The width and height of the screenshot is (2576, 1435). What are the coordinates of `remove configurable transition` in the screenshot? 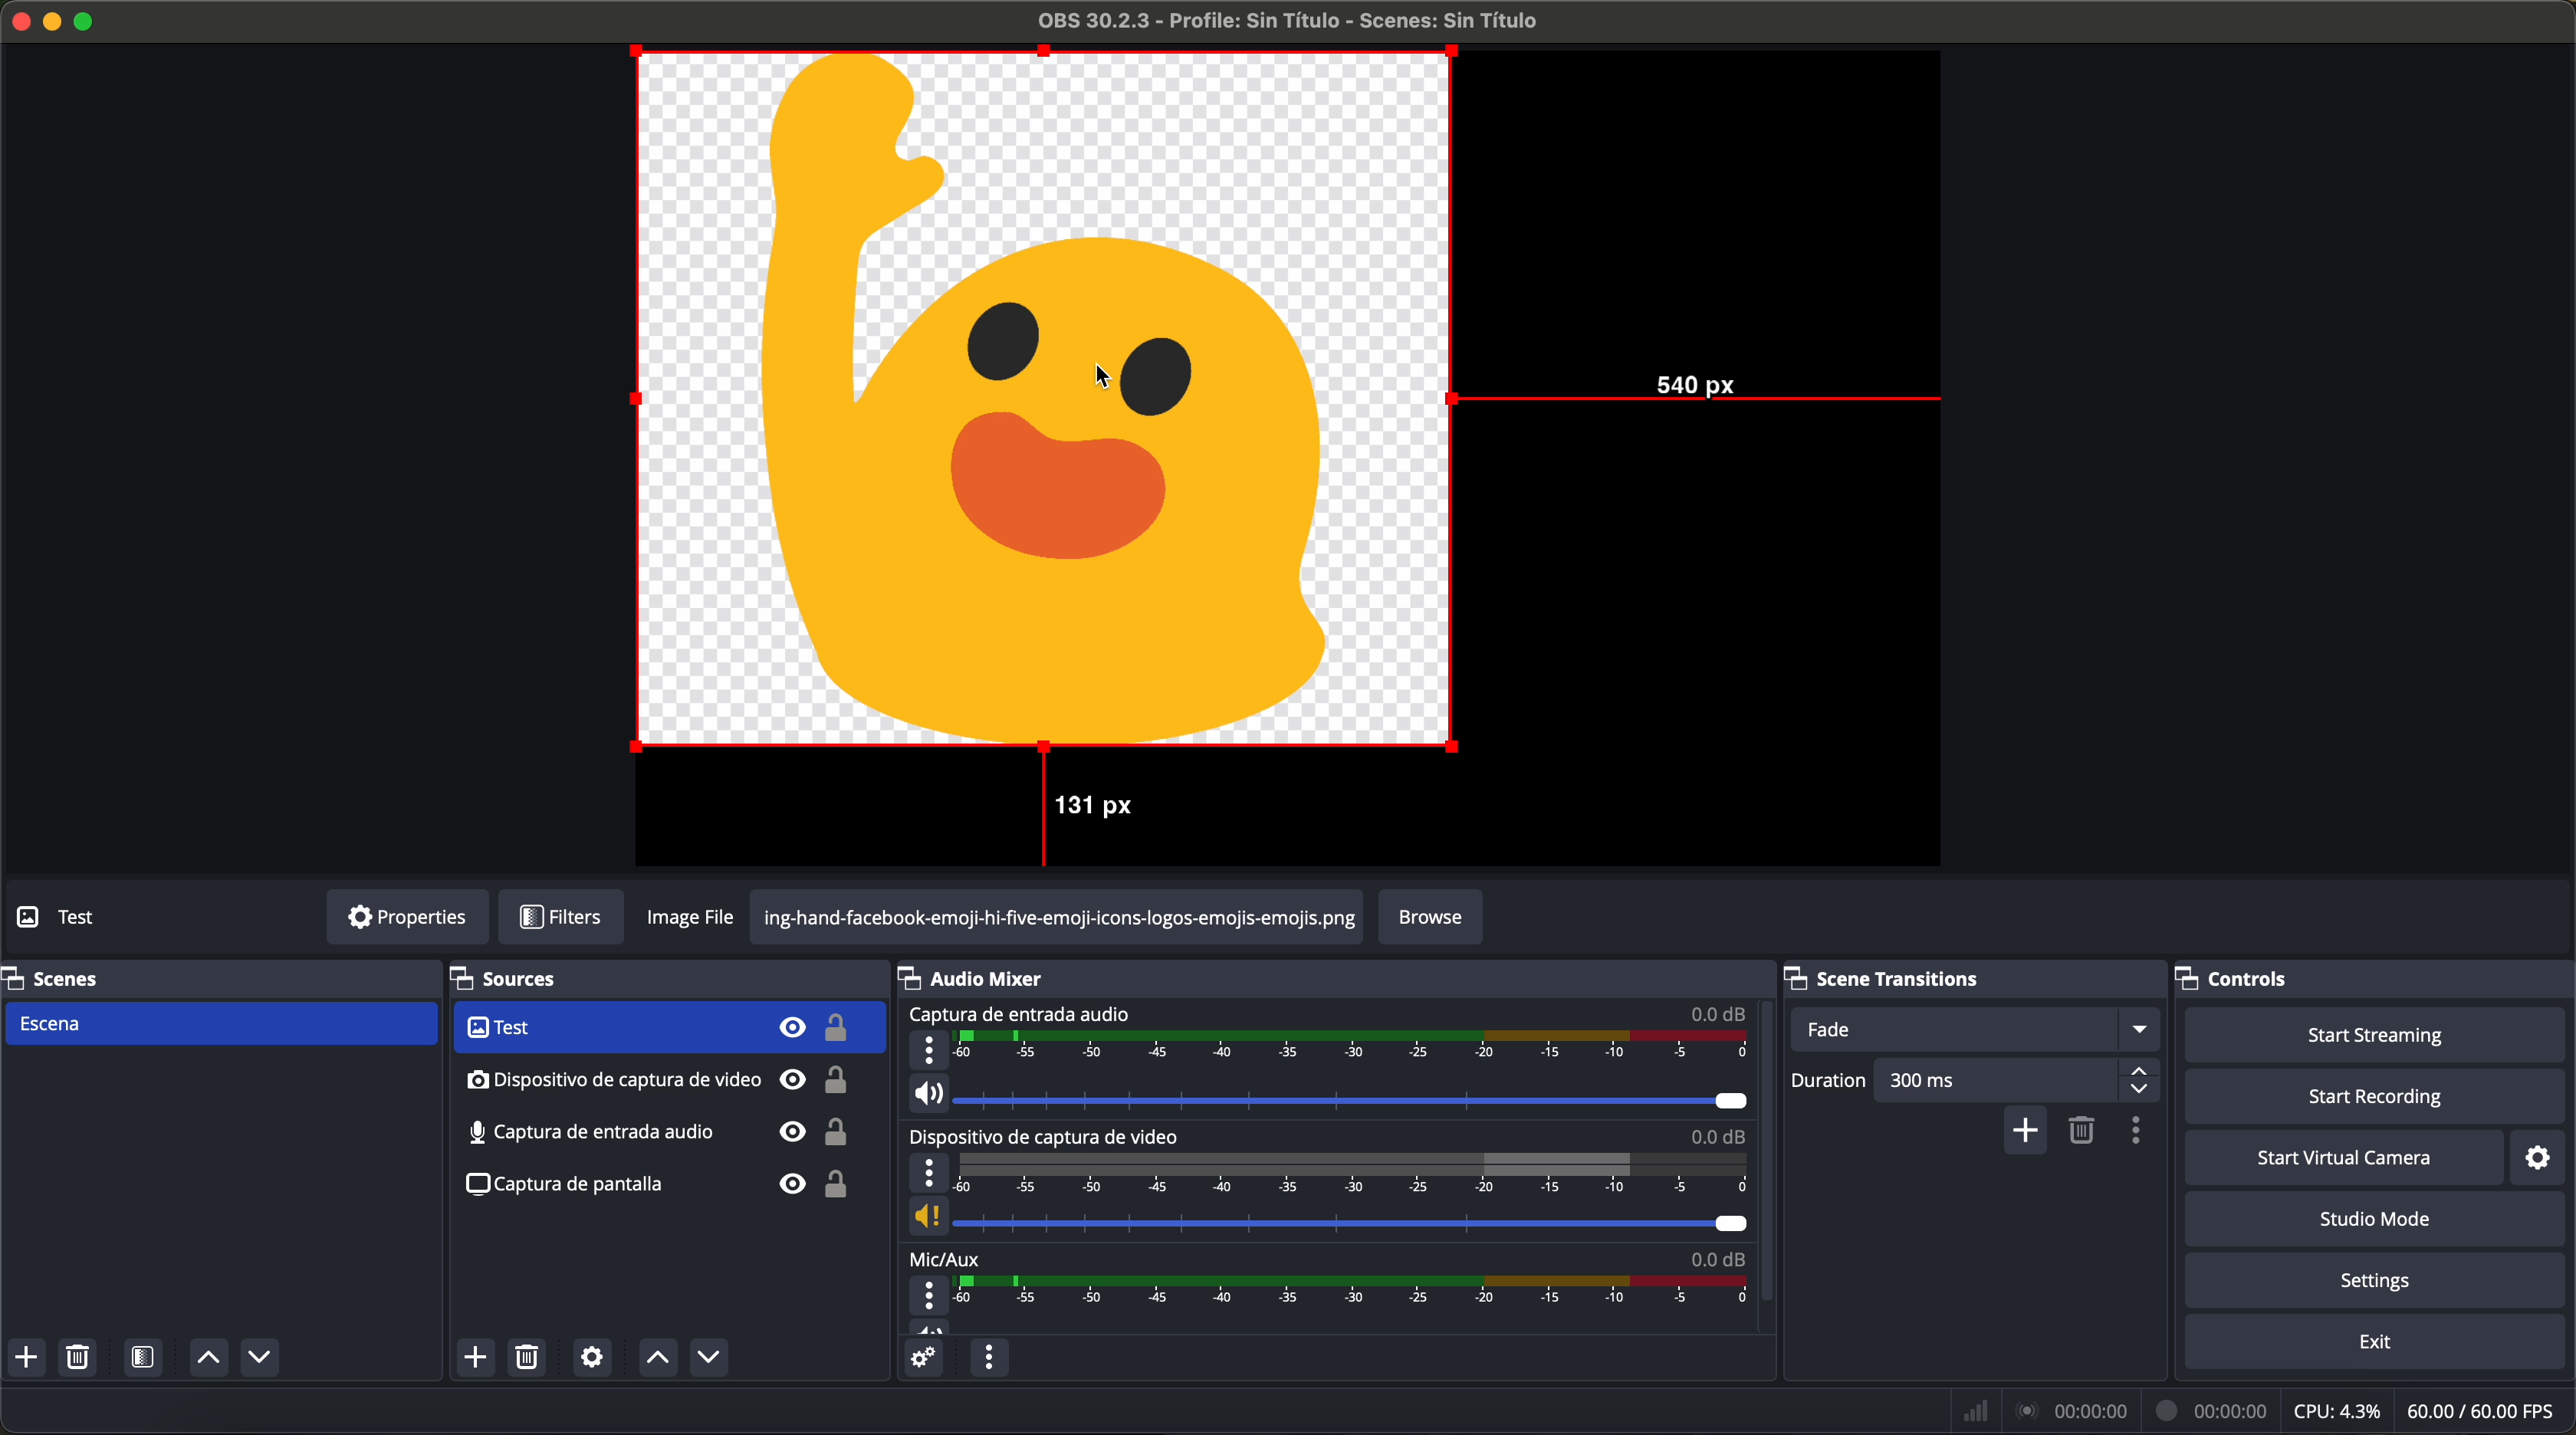 It's located at (2085, 1132).